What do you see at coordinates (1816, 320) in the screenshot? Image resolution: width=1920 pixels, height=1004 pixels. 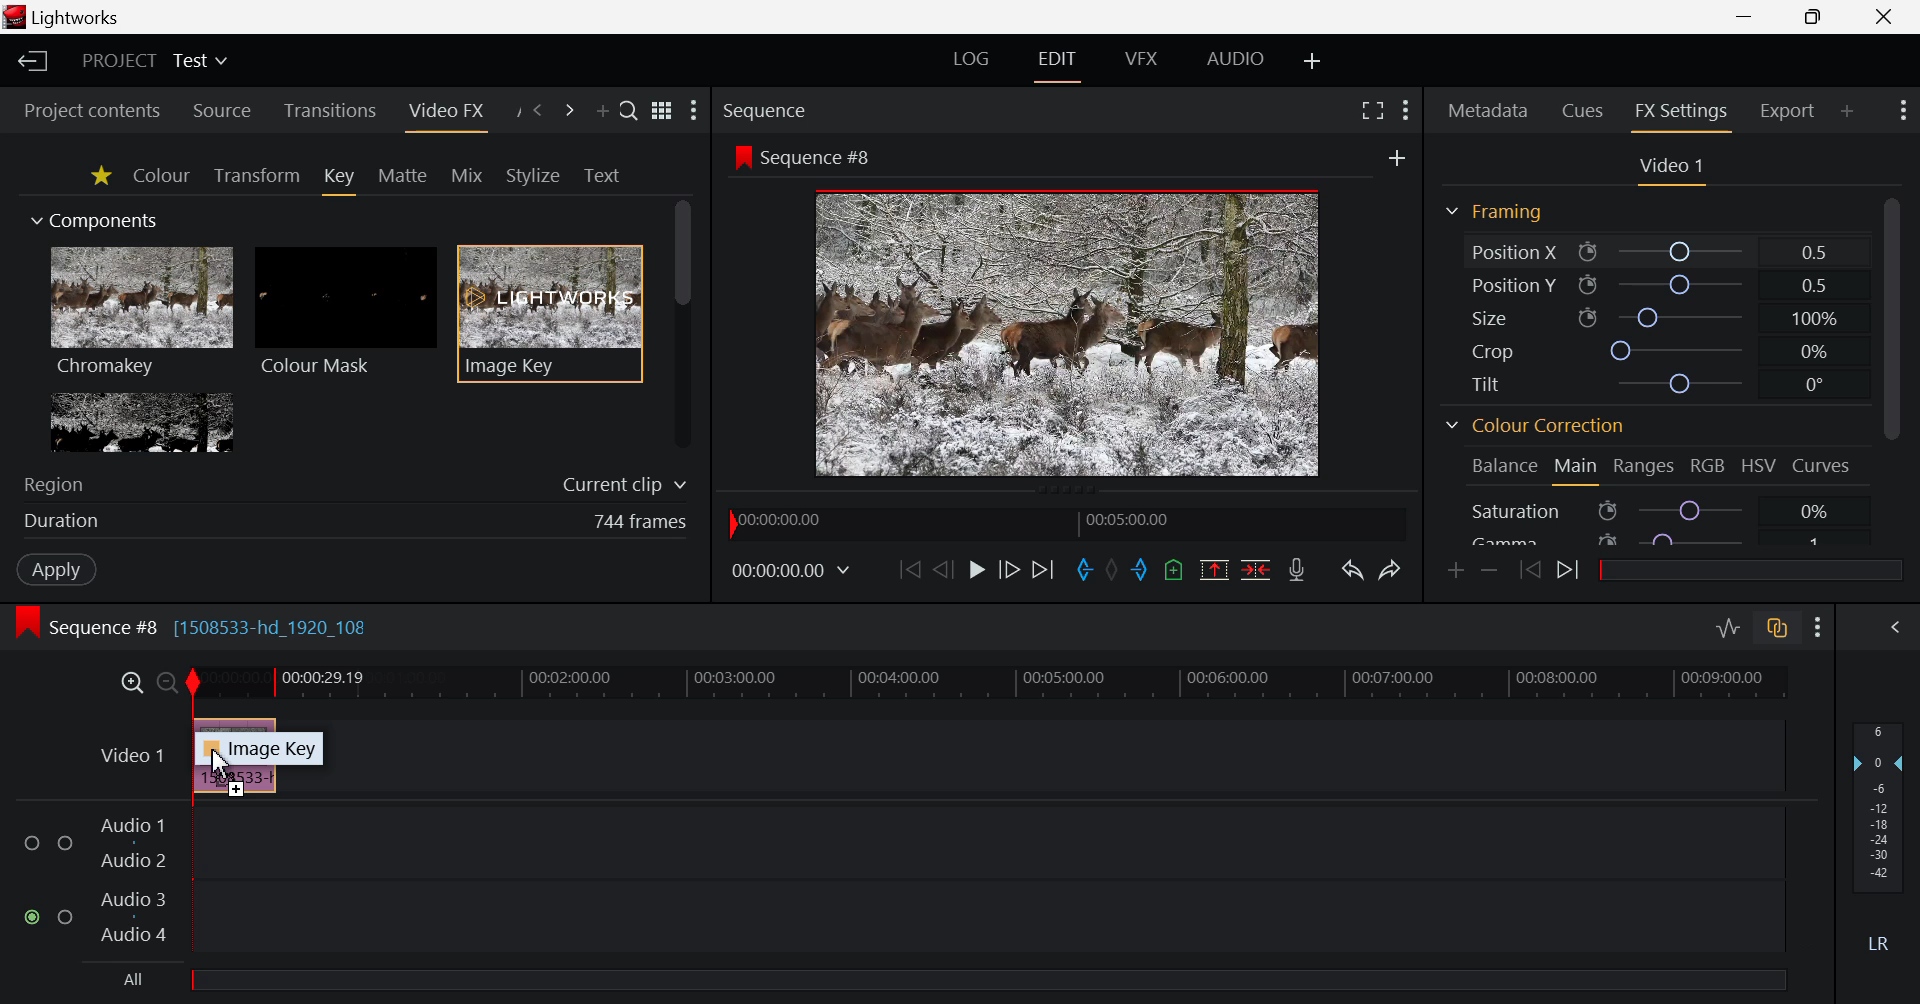 I see `100%` at bounding box center [1816, 320].